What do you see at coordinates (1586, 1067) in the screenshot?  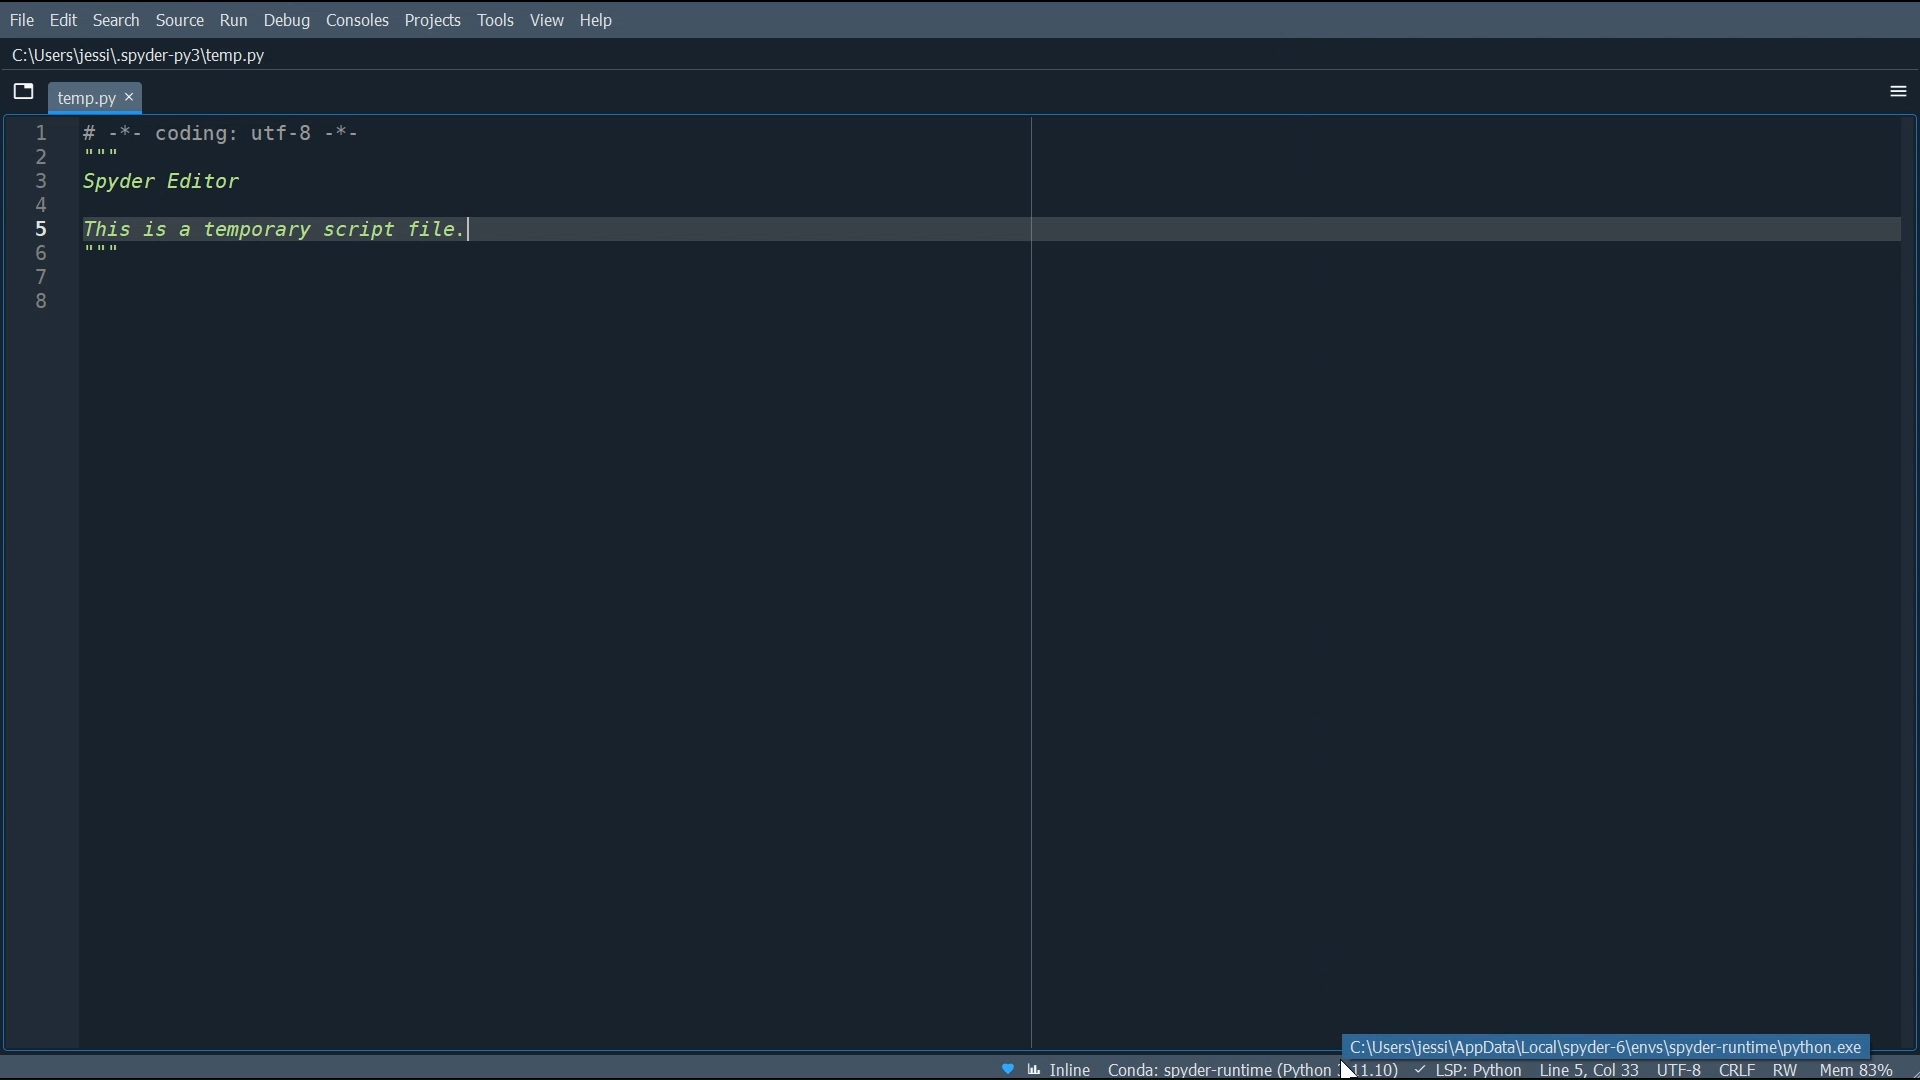 I see `Cursor Position` at bounding box center [1586, 1067].